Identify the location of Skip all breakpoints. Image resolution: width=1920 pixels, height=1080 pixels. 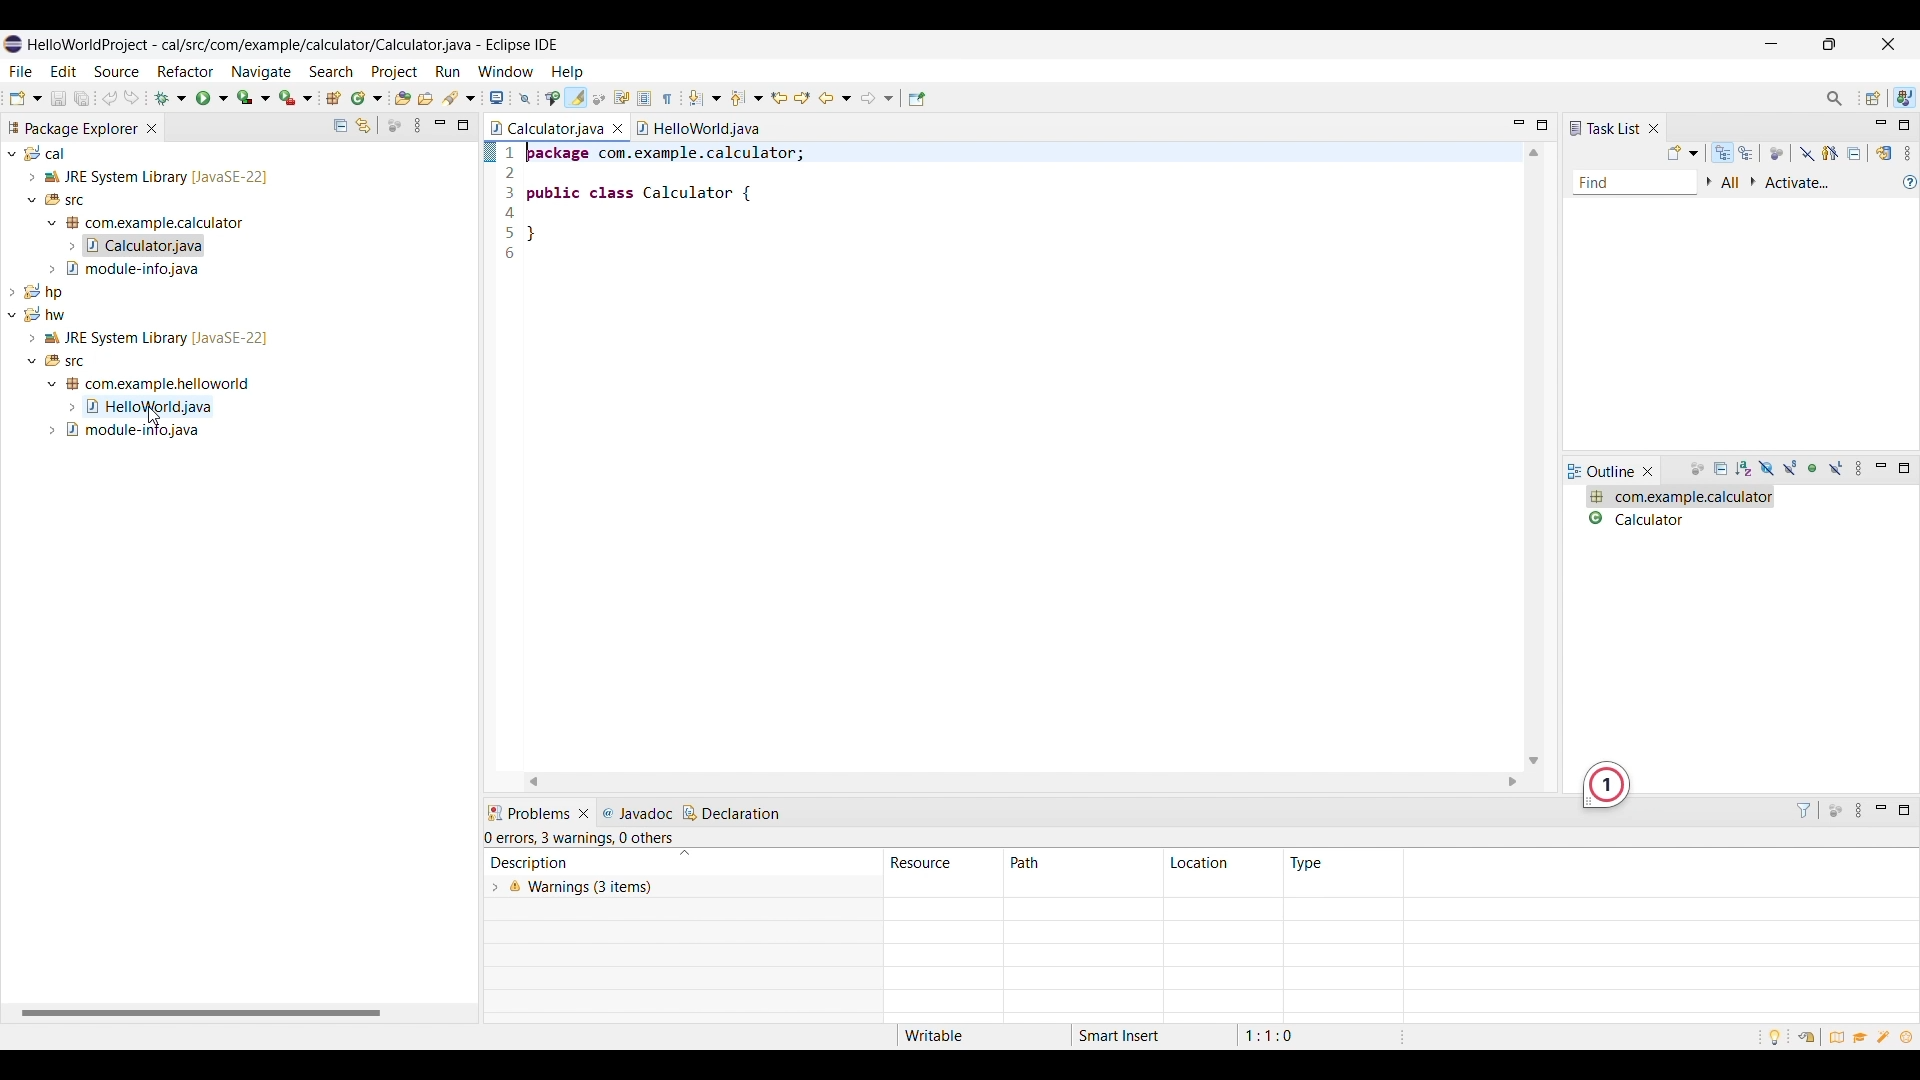
(524, 99).